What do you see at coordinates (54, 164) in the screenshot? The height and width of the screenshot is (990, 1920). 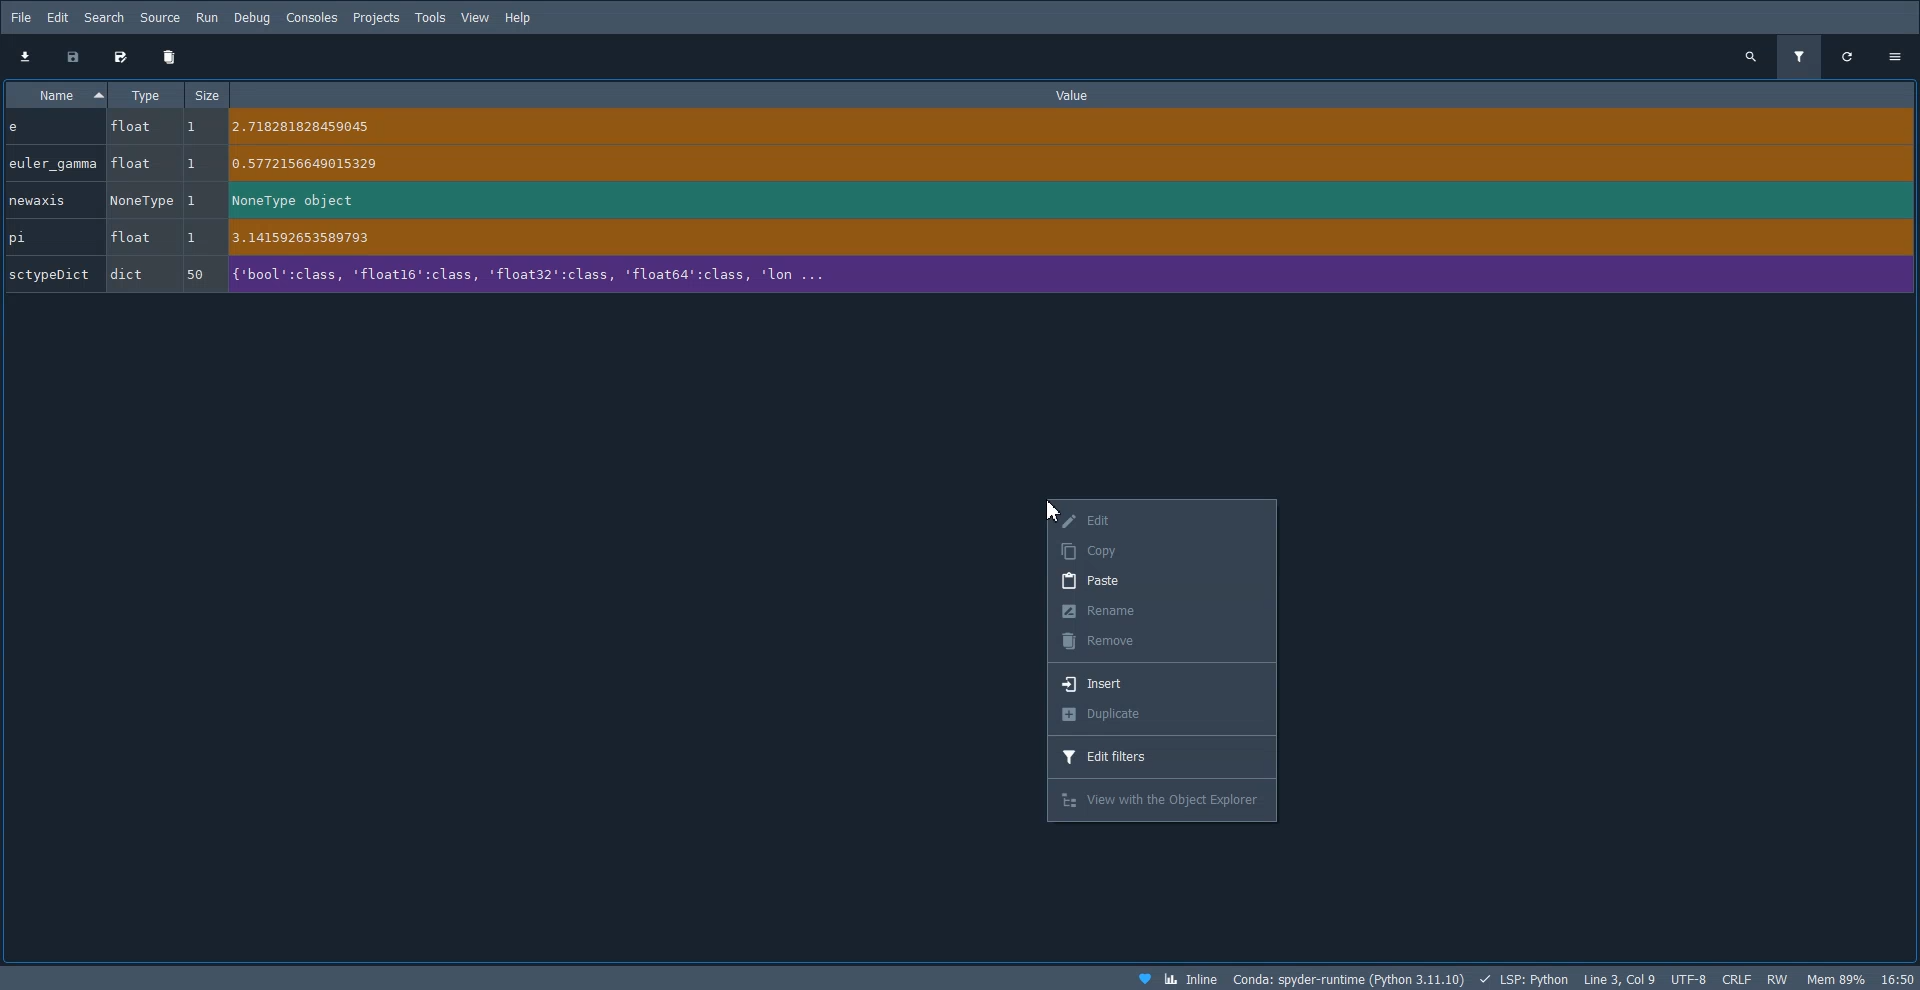 I see `euler_gamma` at bounding box center [54, 164].